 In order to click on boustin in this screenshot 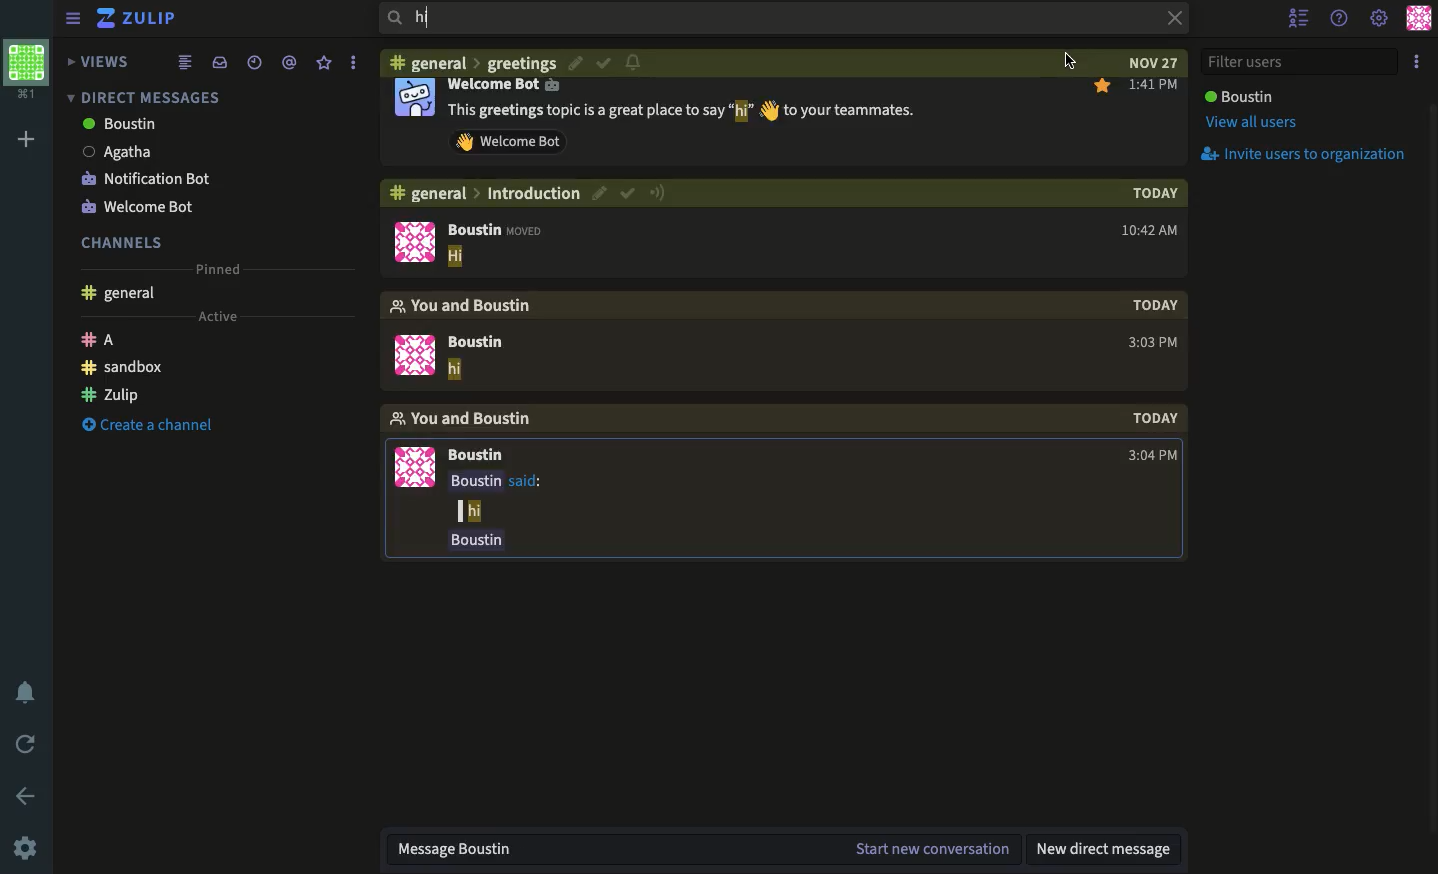, I will do `click(122, 124)`.